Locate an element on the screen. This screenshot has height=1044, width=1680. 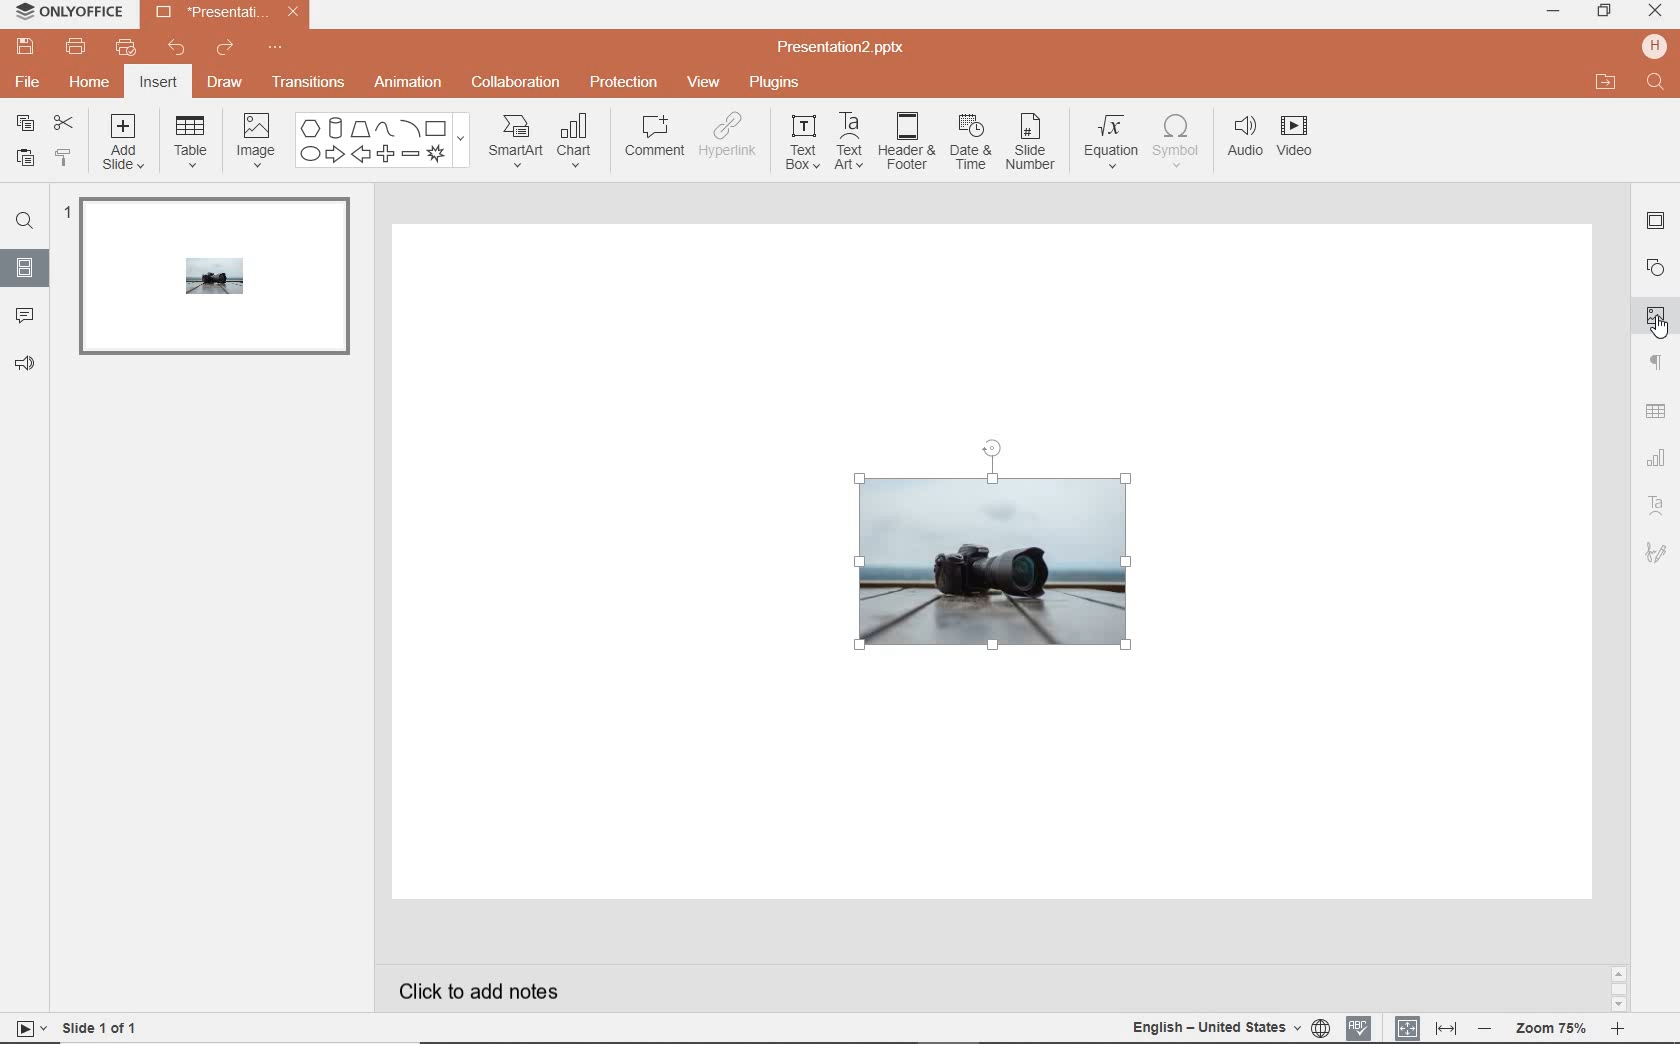
spell check is located at coordinates (1361, 1028).